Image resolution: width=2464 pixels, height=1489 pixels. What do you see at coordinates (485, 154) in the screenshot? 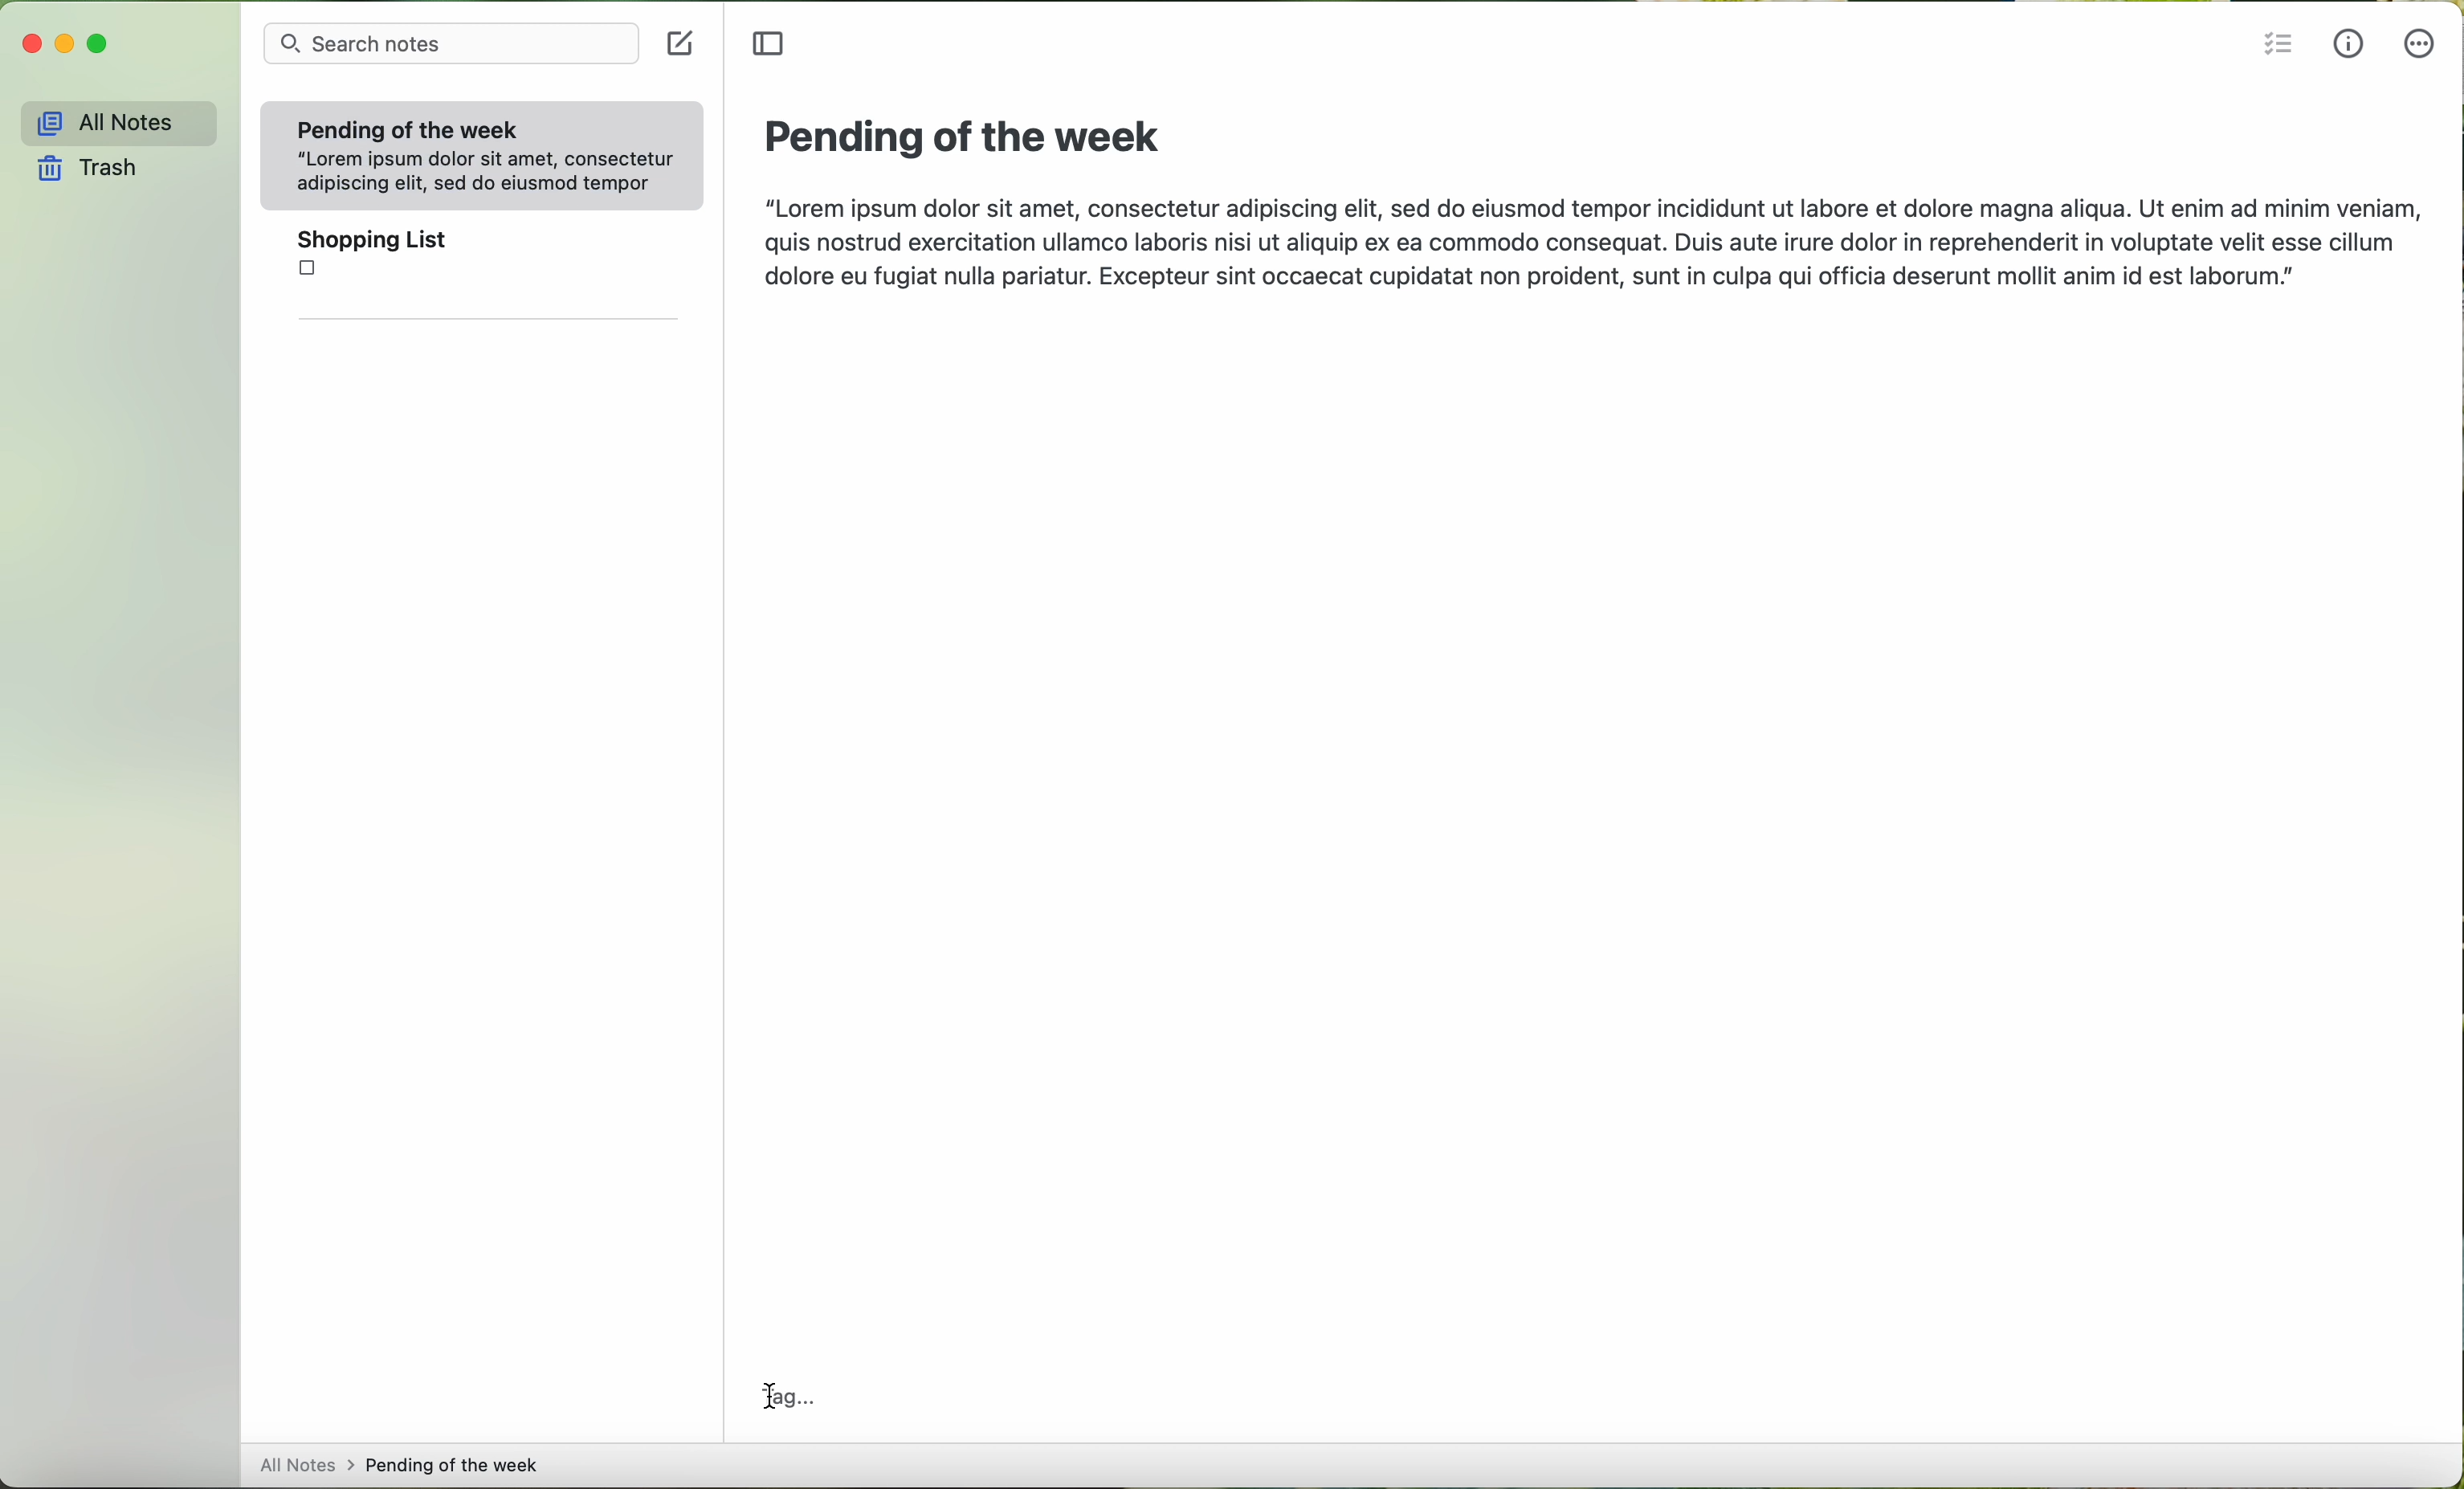
I see `Pending of the week
“Lorem ipsum dolor sit amet, consectetur
adipiscing elit, sed do eiusmod tempor` at bounding box center [485, 154].